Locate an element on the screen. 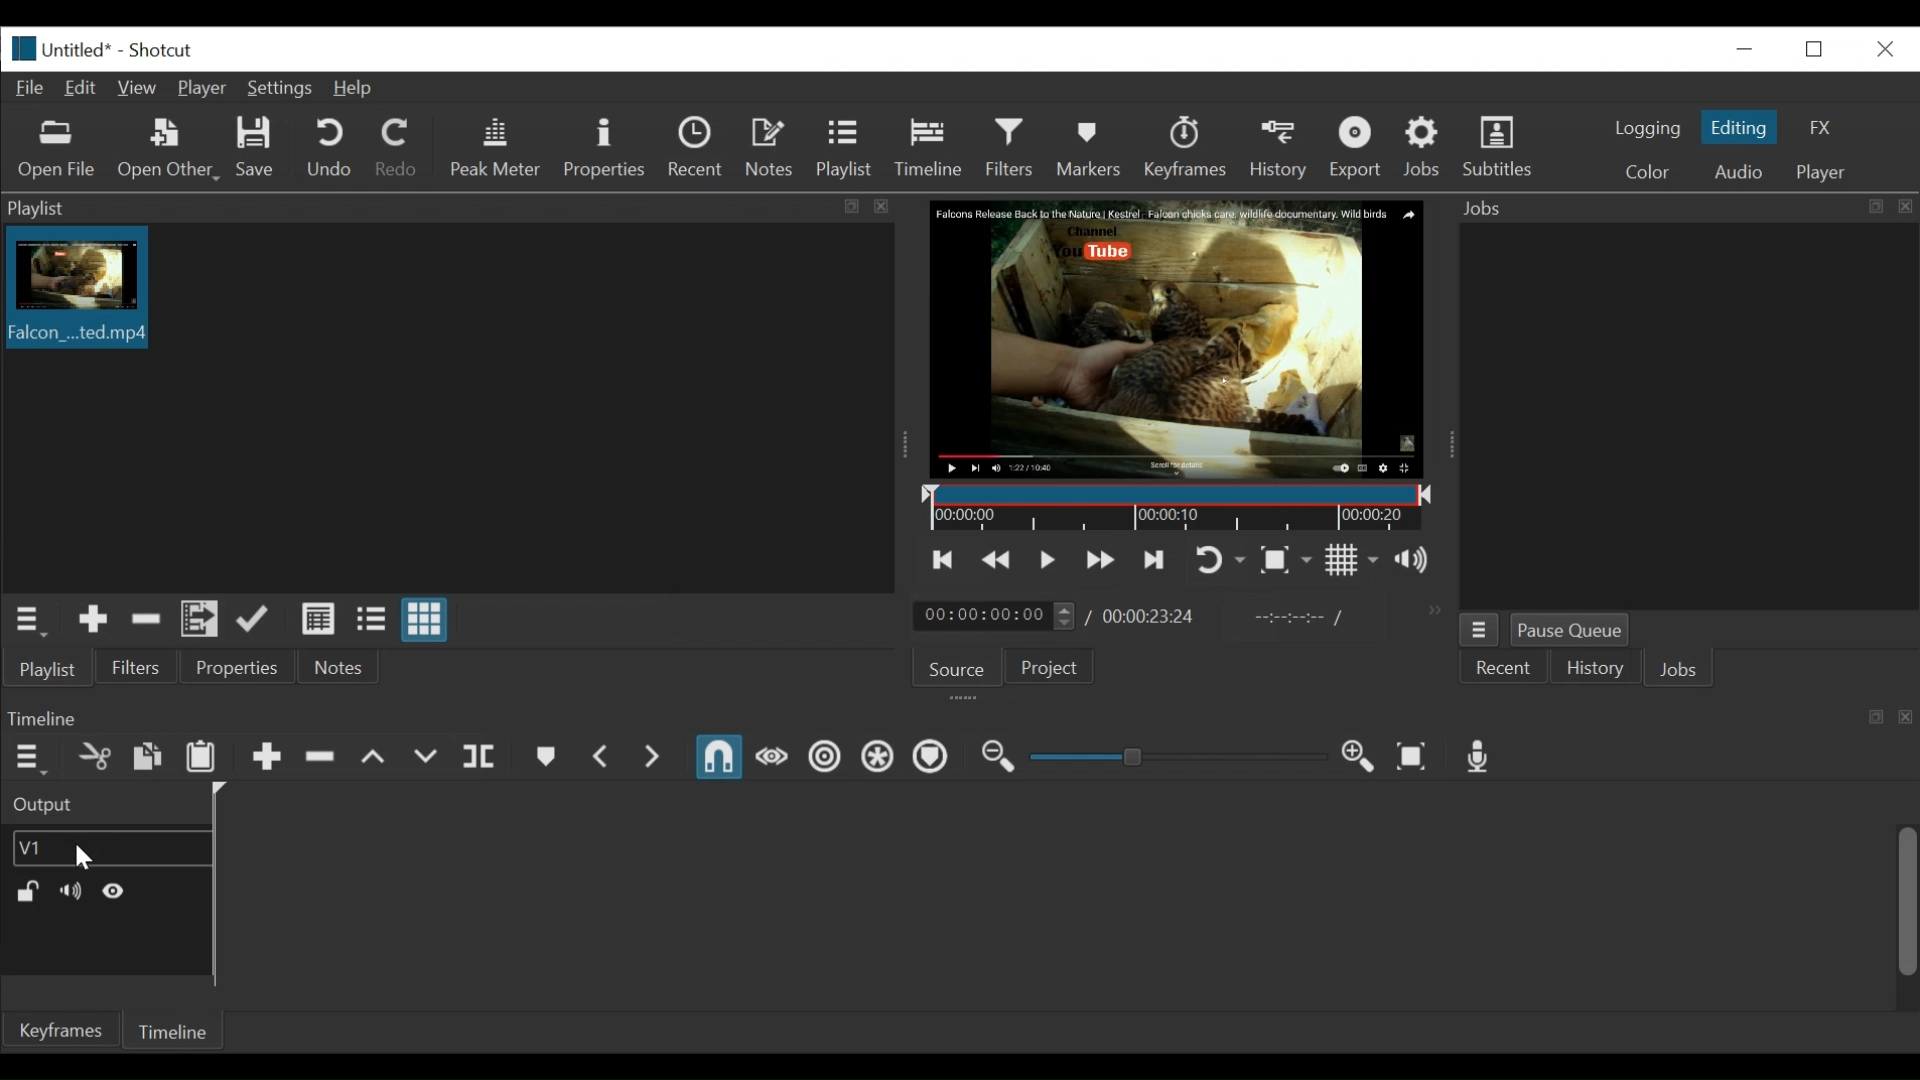 The height and width of the screenshot is (1080, 1920). History is located at coordinates (1593, 668).